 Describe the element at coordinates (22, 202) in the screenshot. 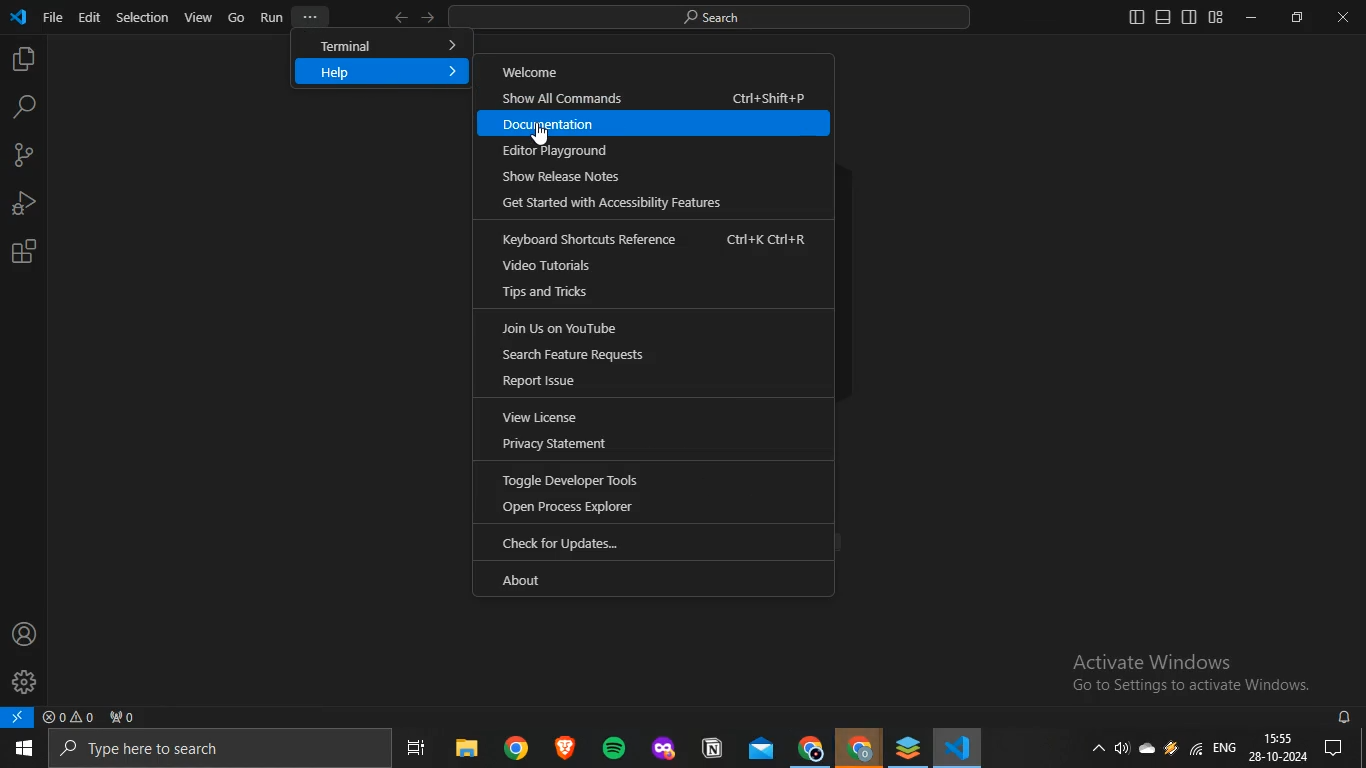

I see `run and debug` at that location.